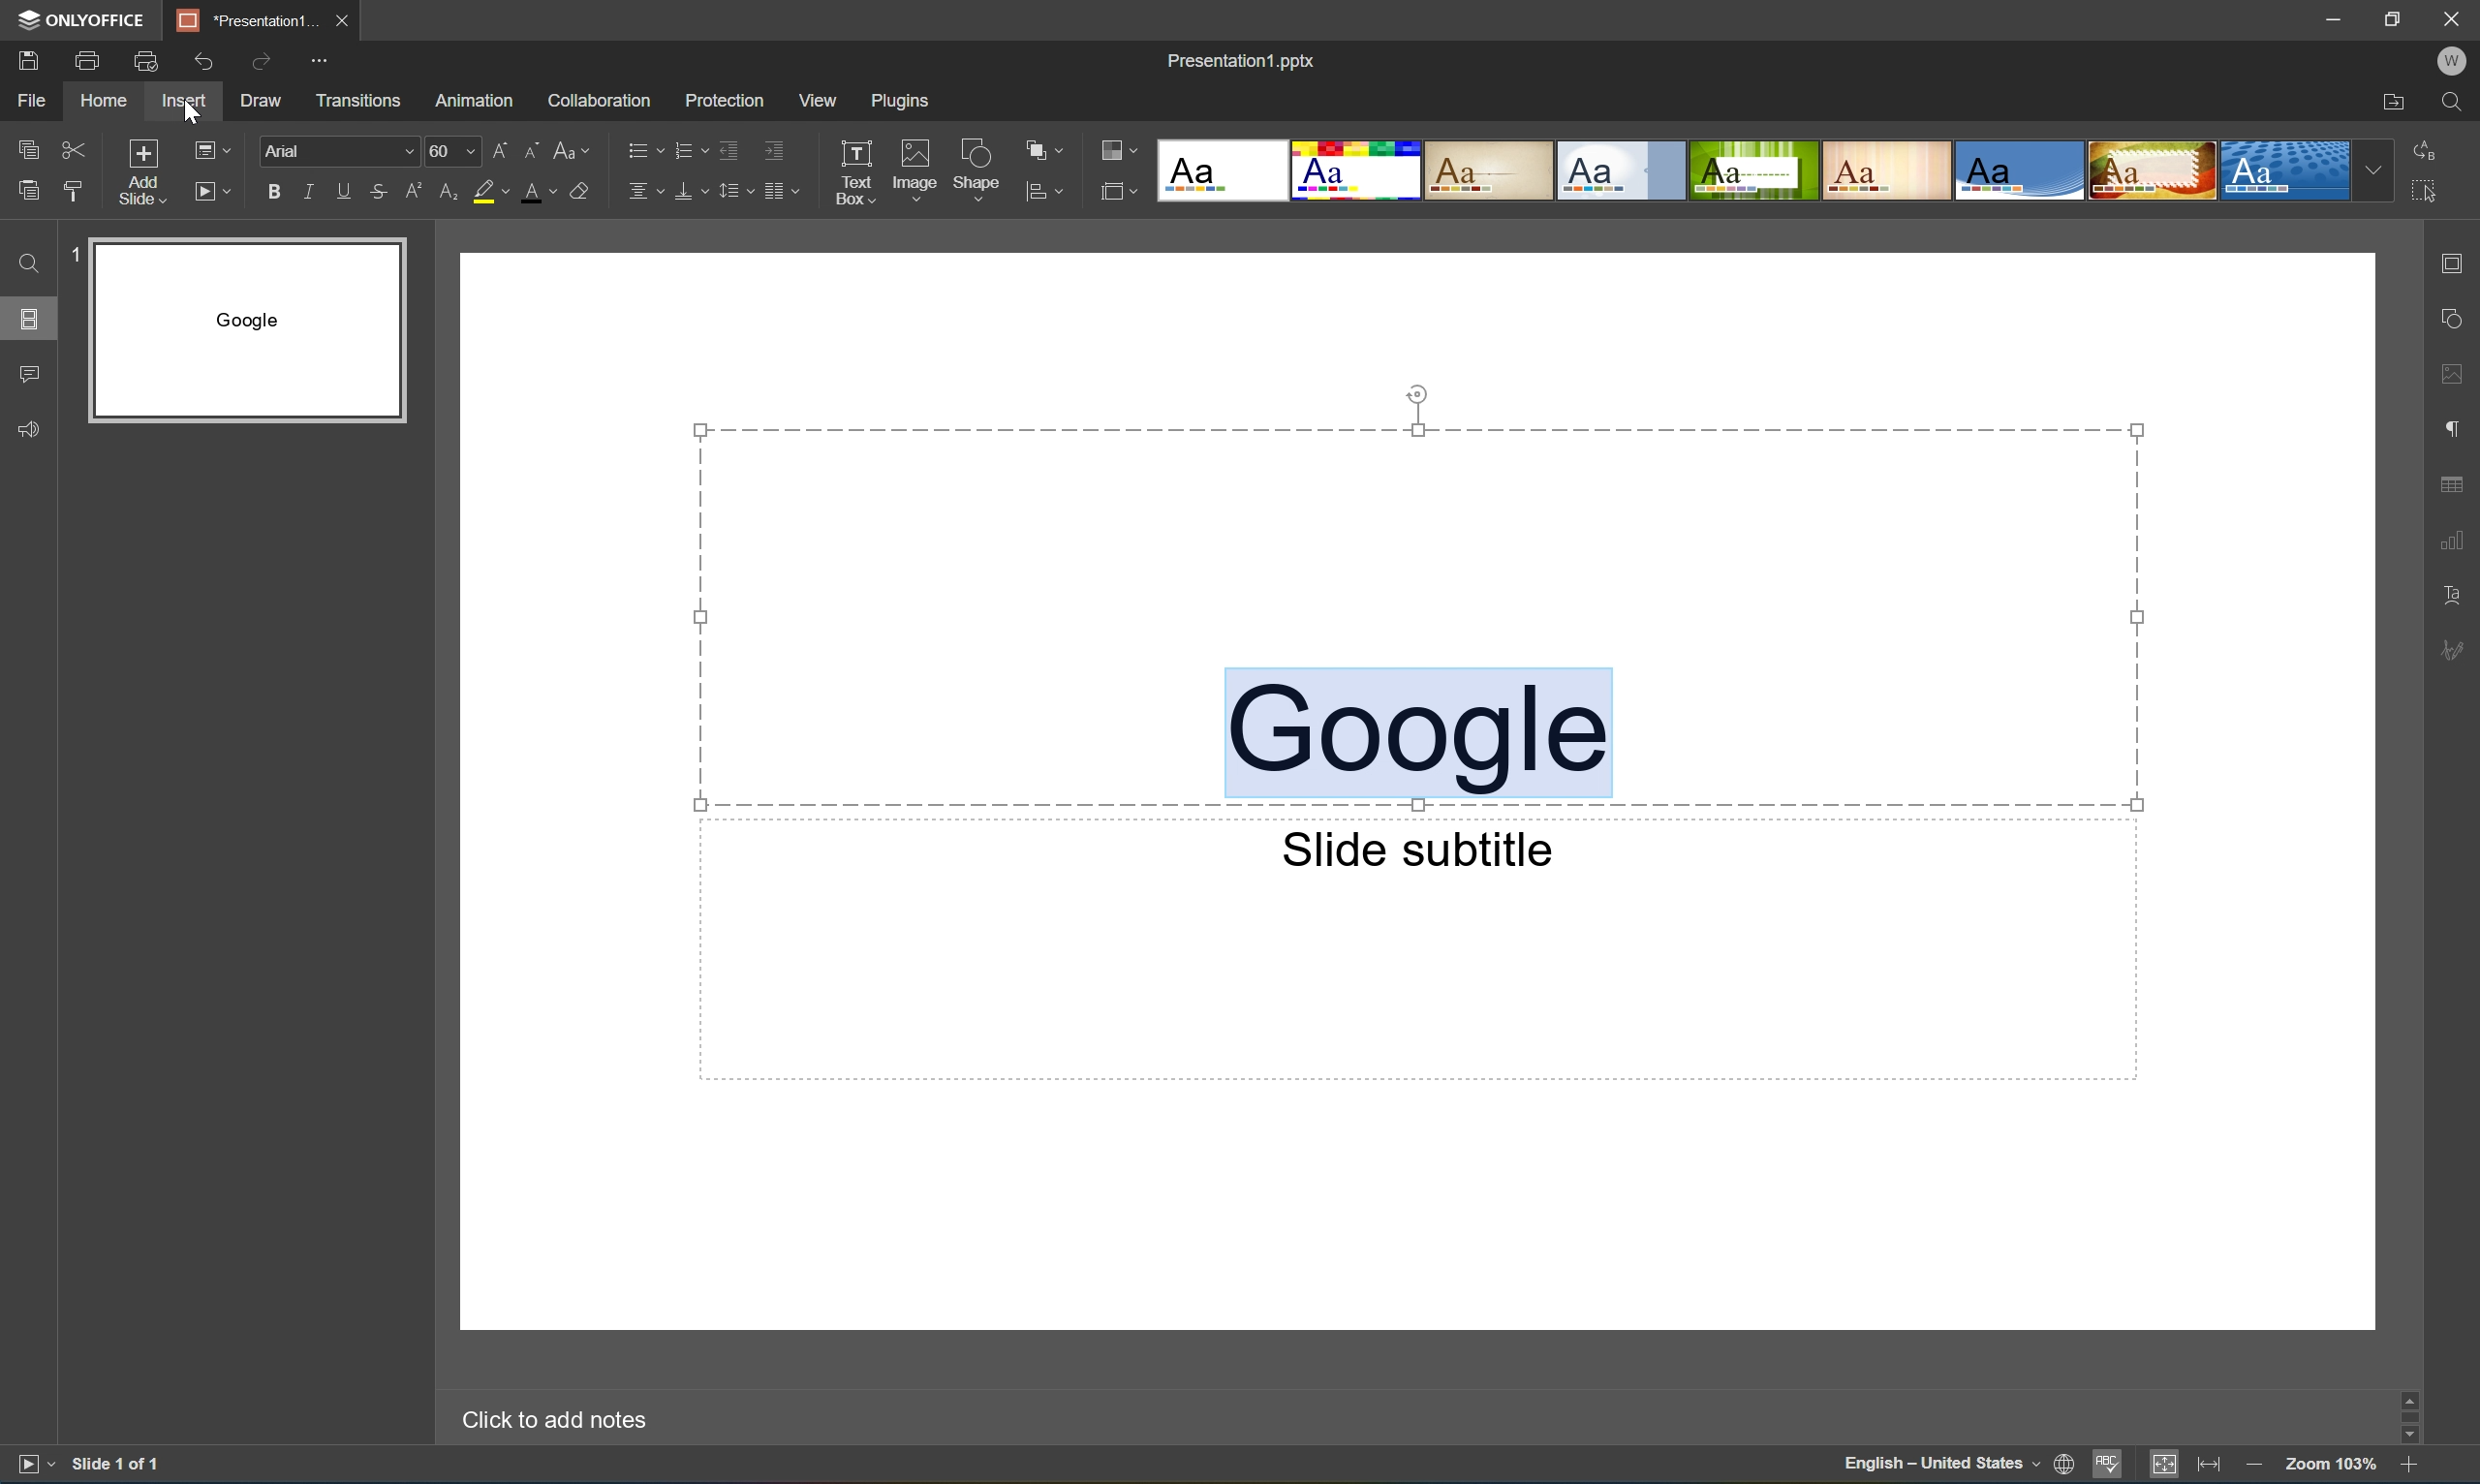 This screenshot has width=2480, height=1484. What do you see at coordinates (692, 145) in the screenshot?
I see `Numbering` at bounding box center [692, 145].